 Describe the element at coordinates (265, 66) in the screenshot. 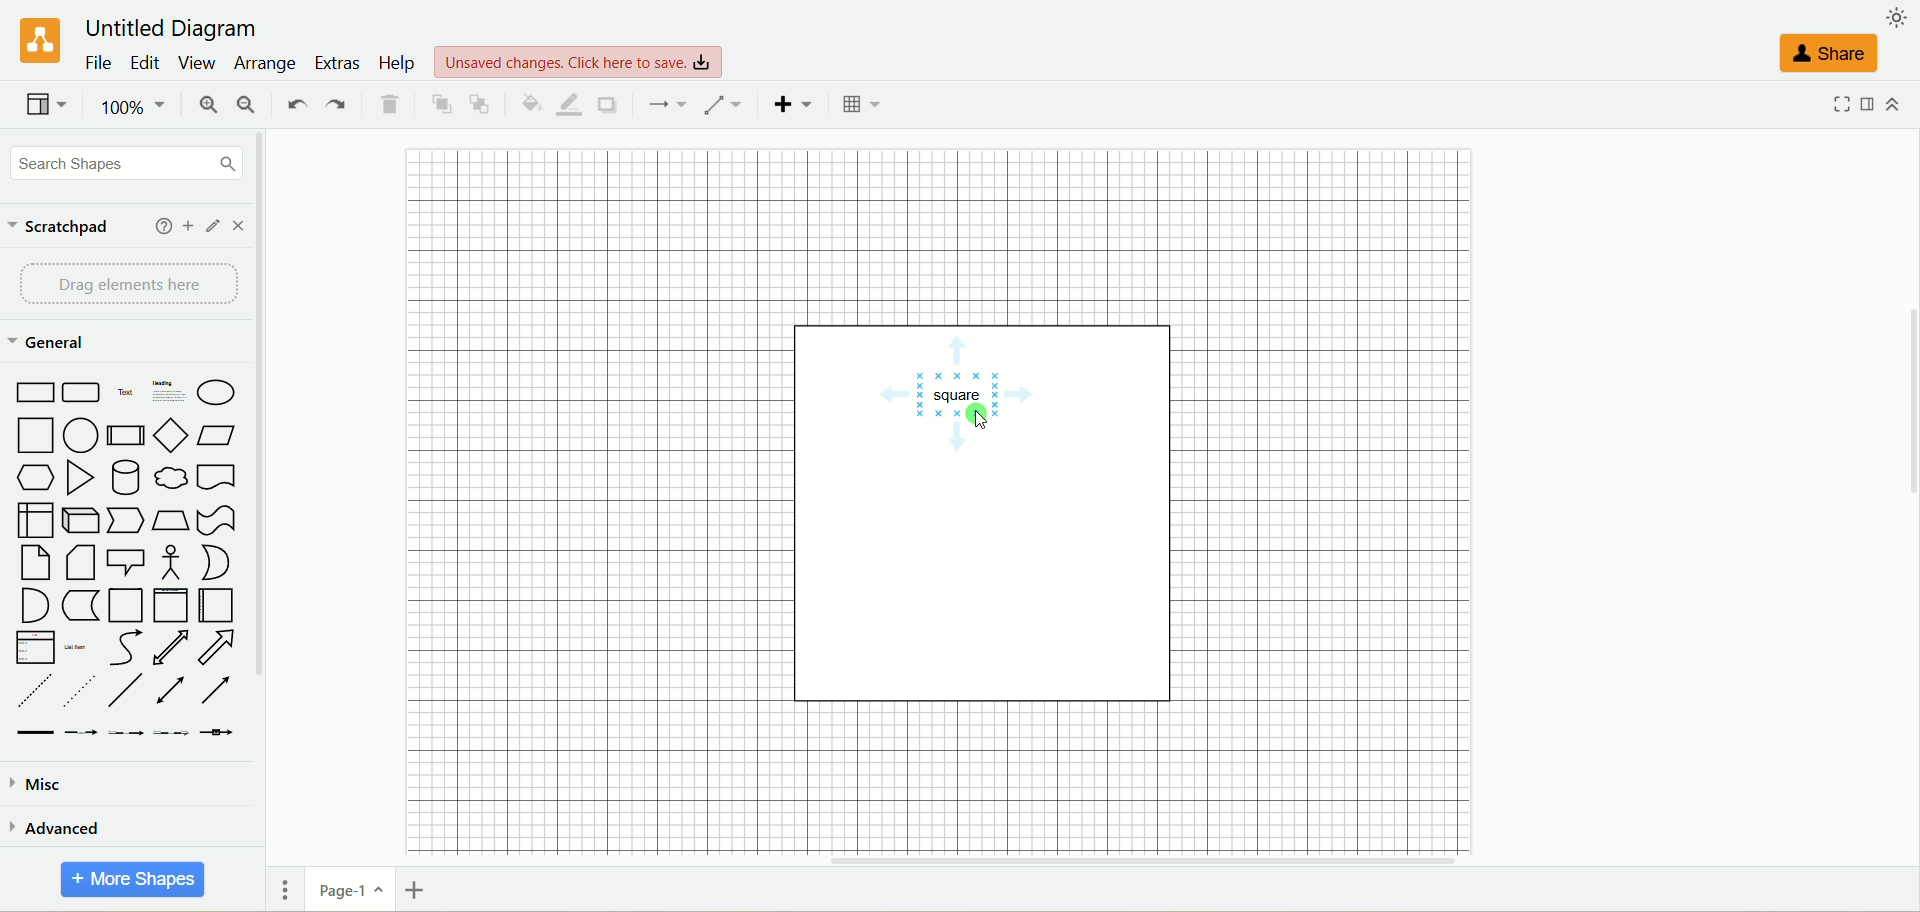

I see `arrange` at that location.